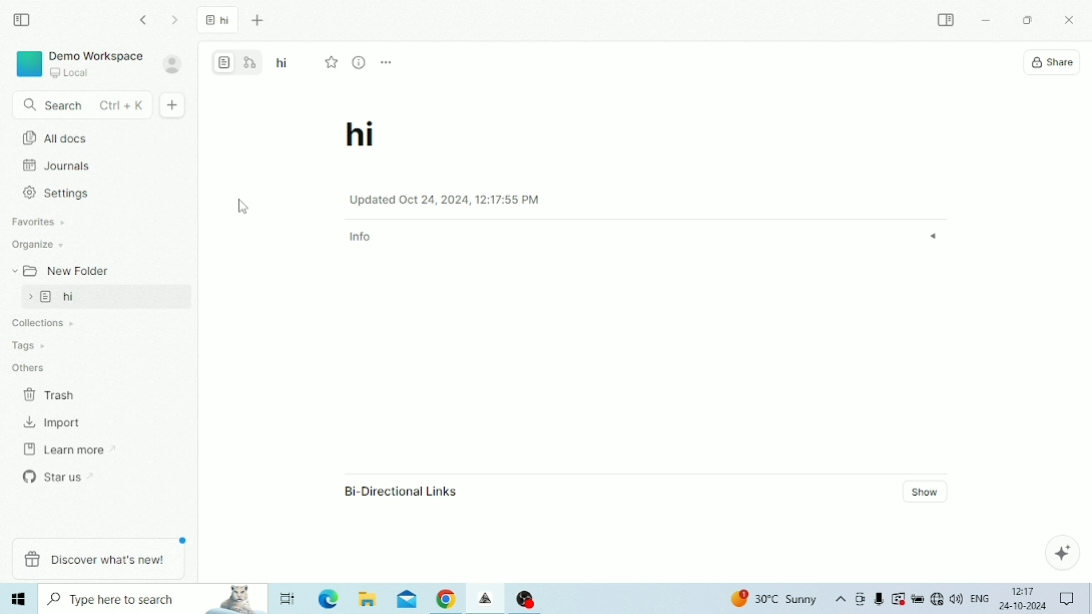  What do you see at coordinates (936, 599) in the screenshot?
I see `Internet` at bounding box center [936, 599].